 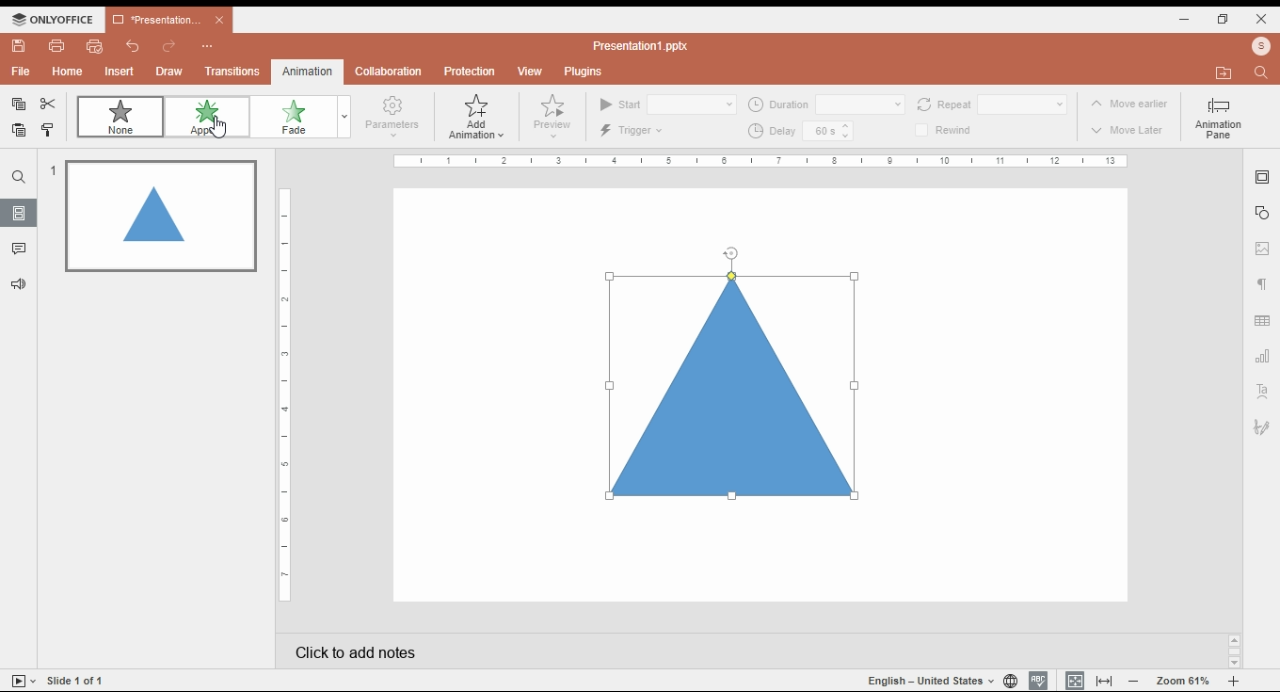 I want to click on scroll bar, so click(x=1233, y=650).